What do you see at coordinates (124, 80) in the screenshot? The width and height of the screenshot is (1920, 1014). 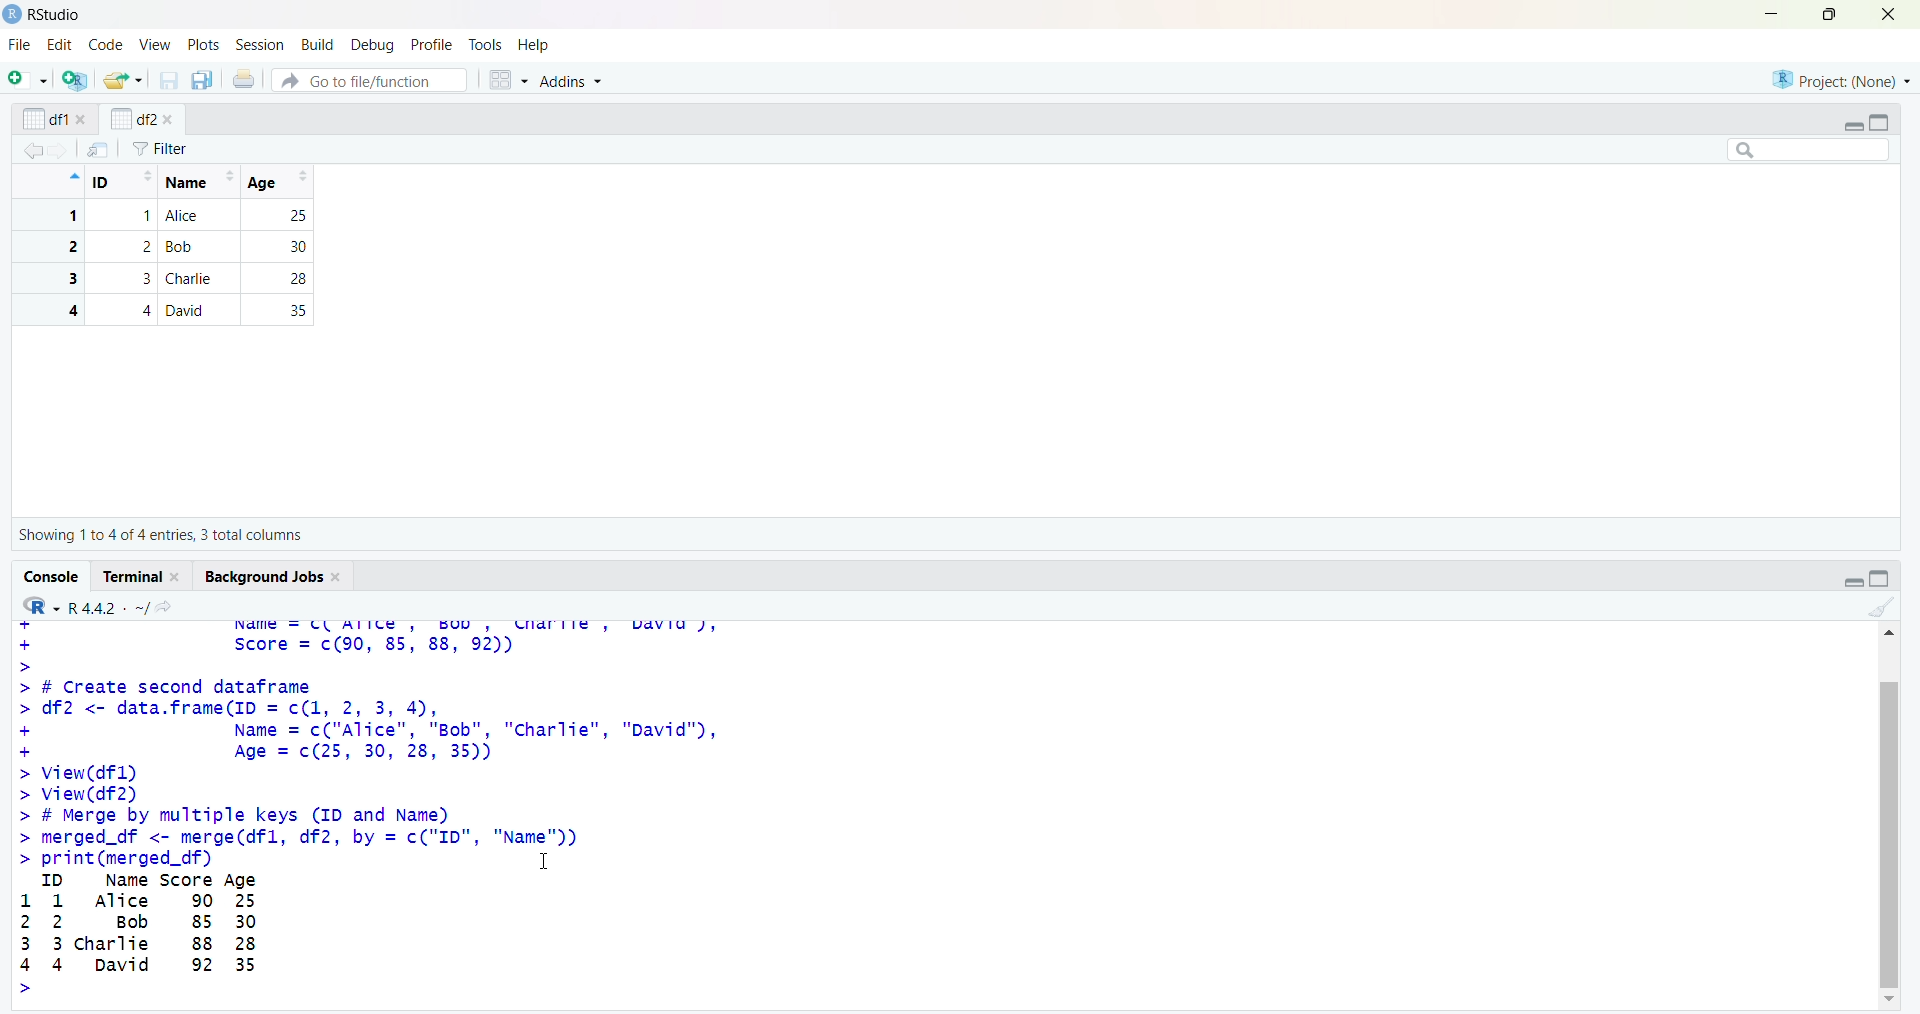 I see `share folder as` at bounding box center [124, 80].